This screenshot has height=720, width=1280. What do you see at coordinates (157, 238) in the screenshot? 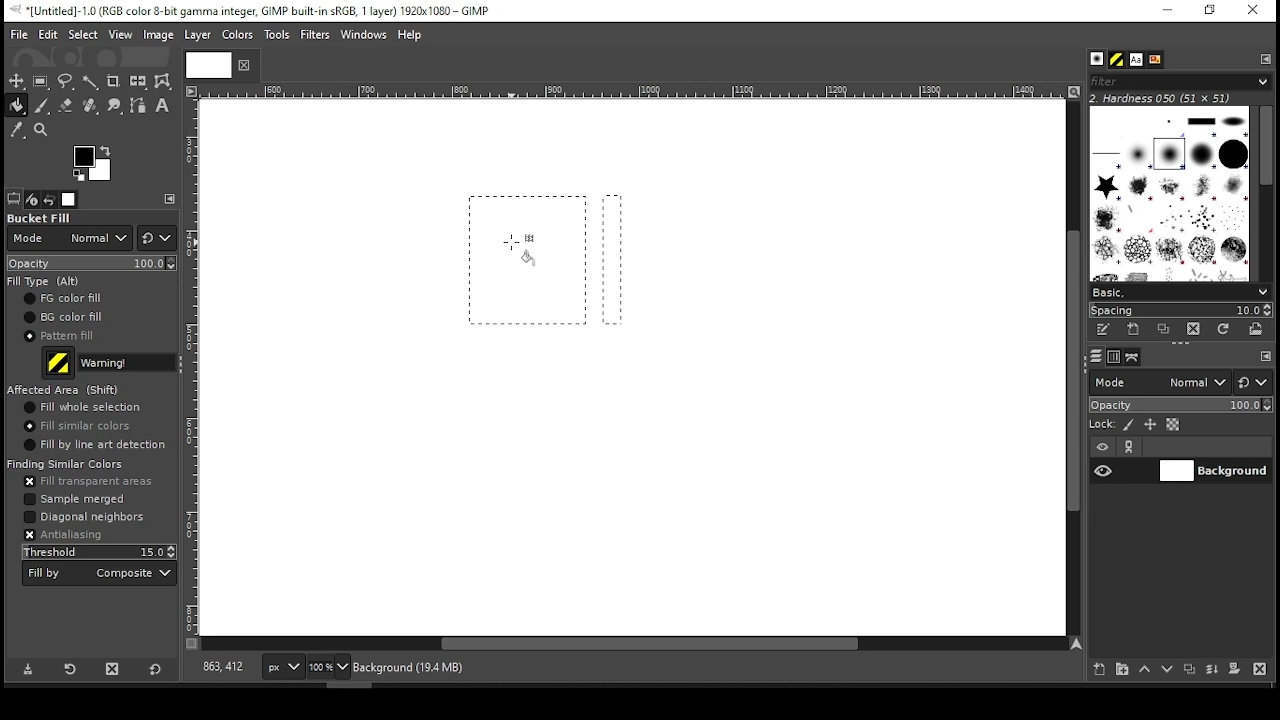
I see `switch to different modes` at bounding box center [157, 238].